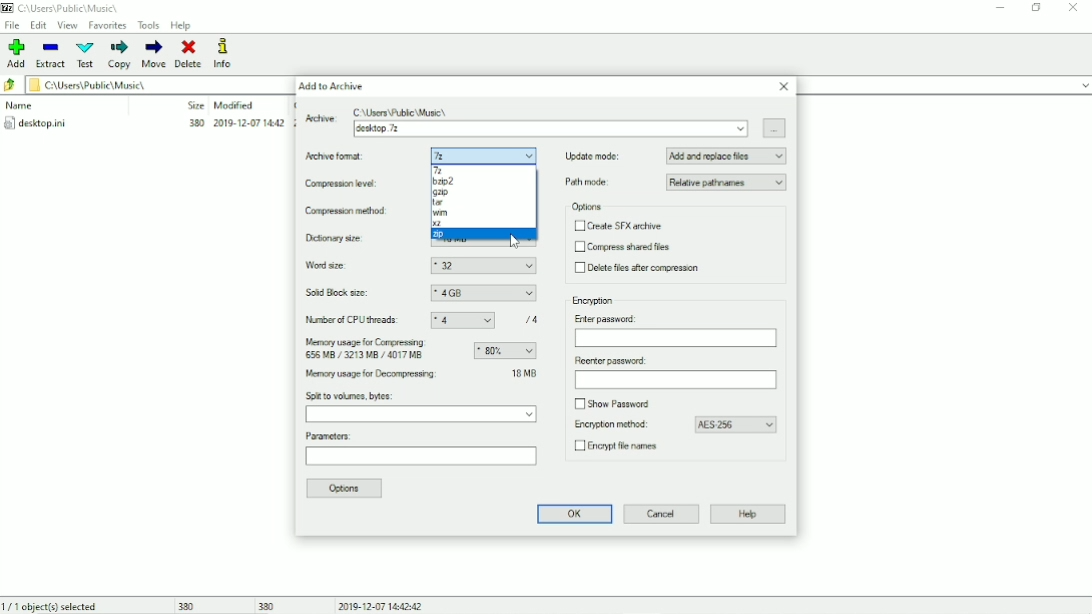 This screenshot has height=614, width=1092. What do you see at coordinates (442, 192) in the screenshot?
I see `gzip` at bounding box center [442, 192].